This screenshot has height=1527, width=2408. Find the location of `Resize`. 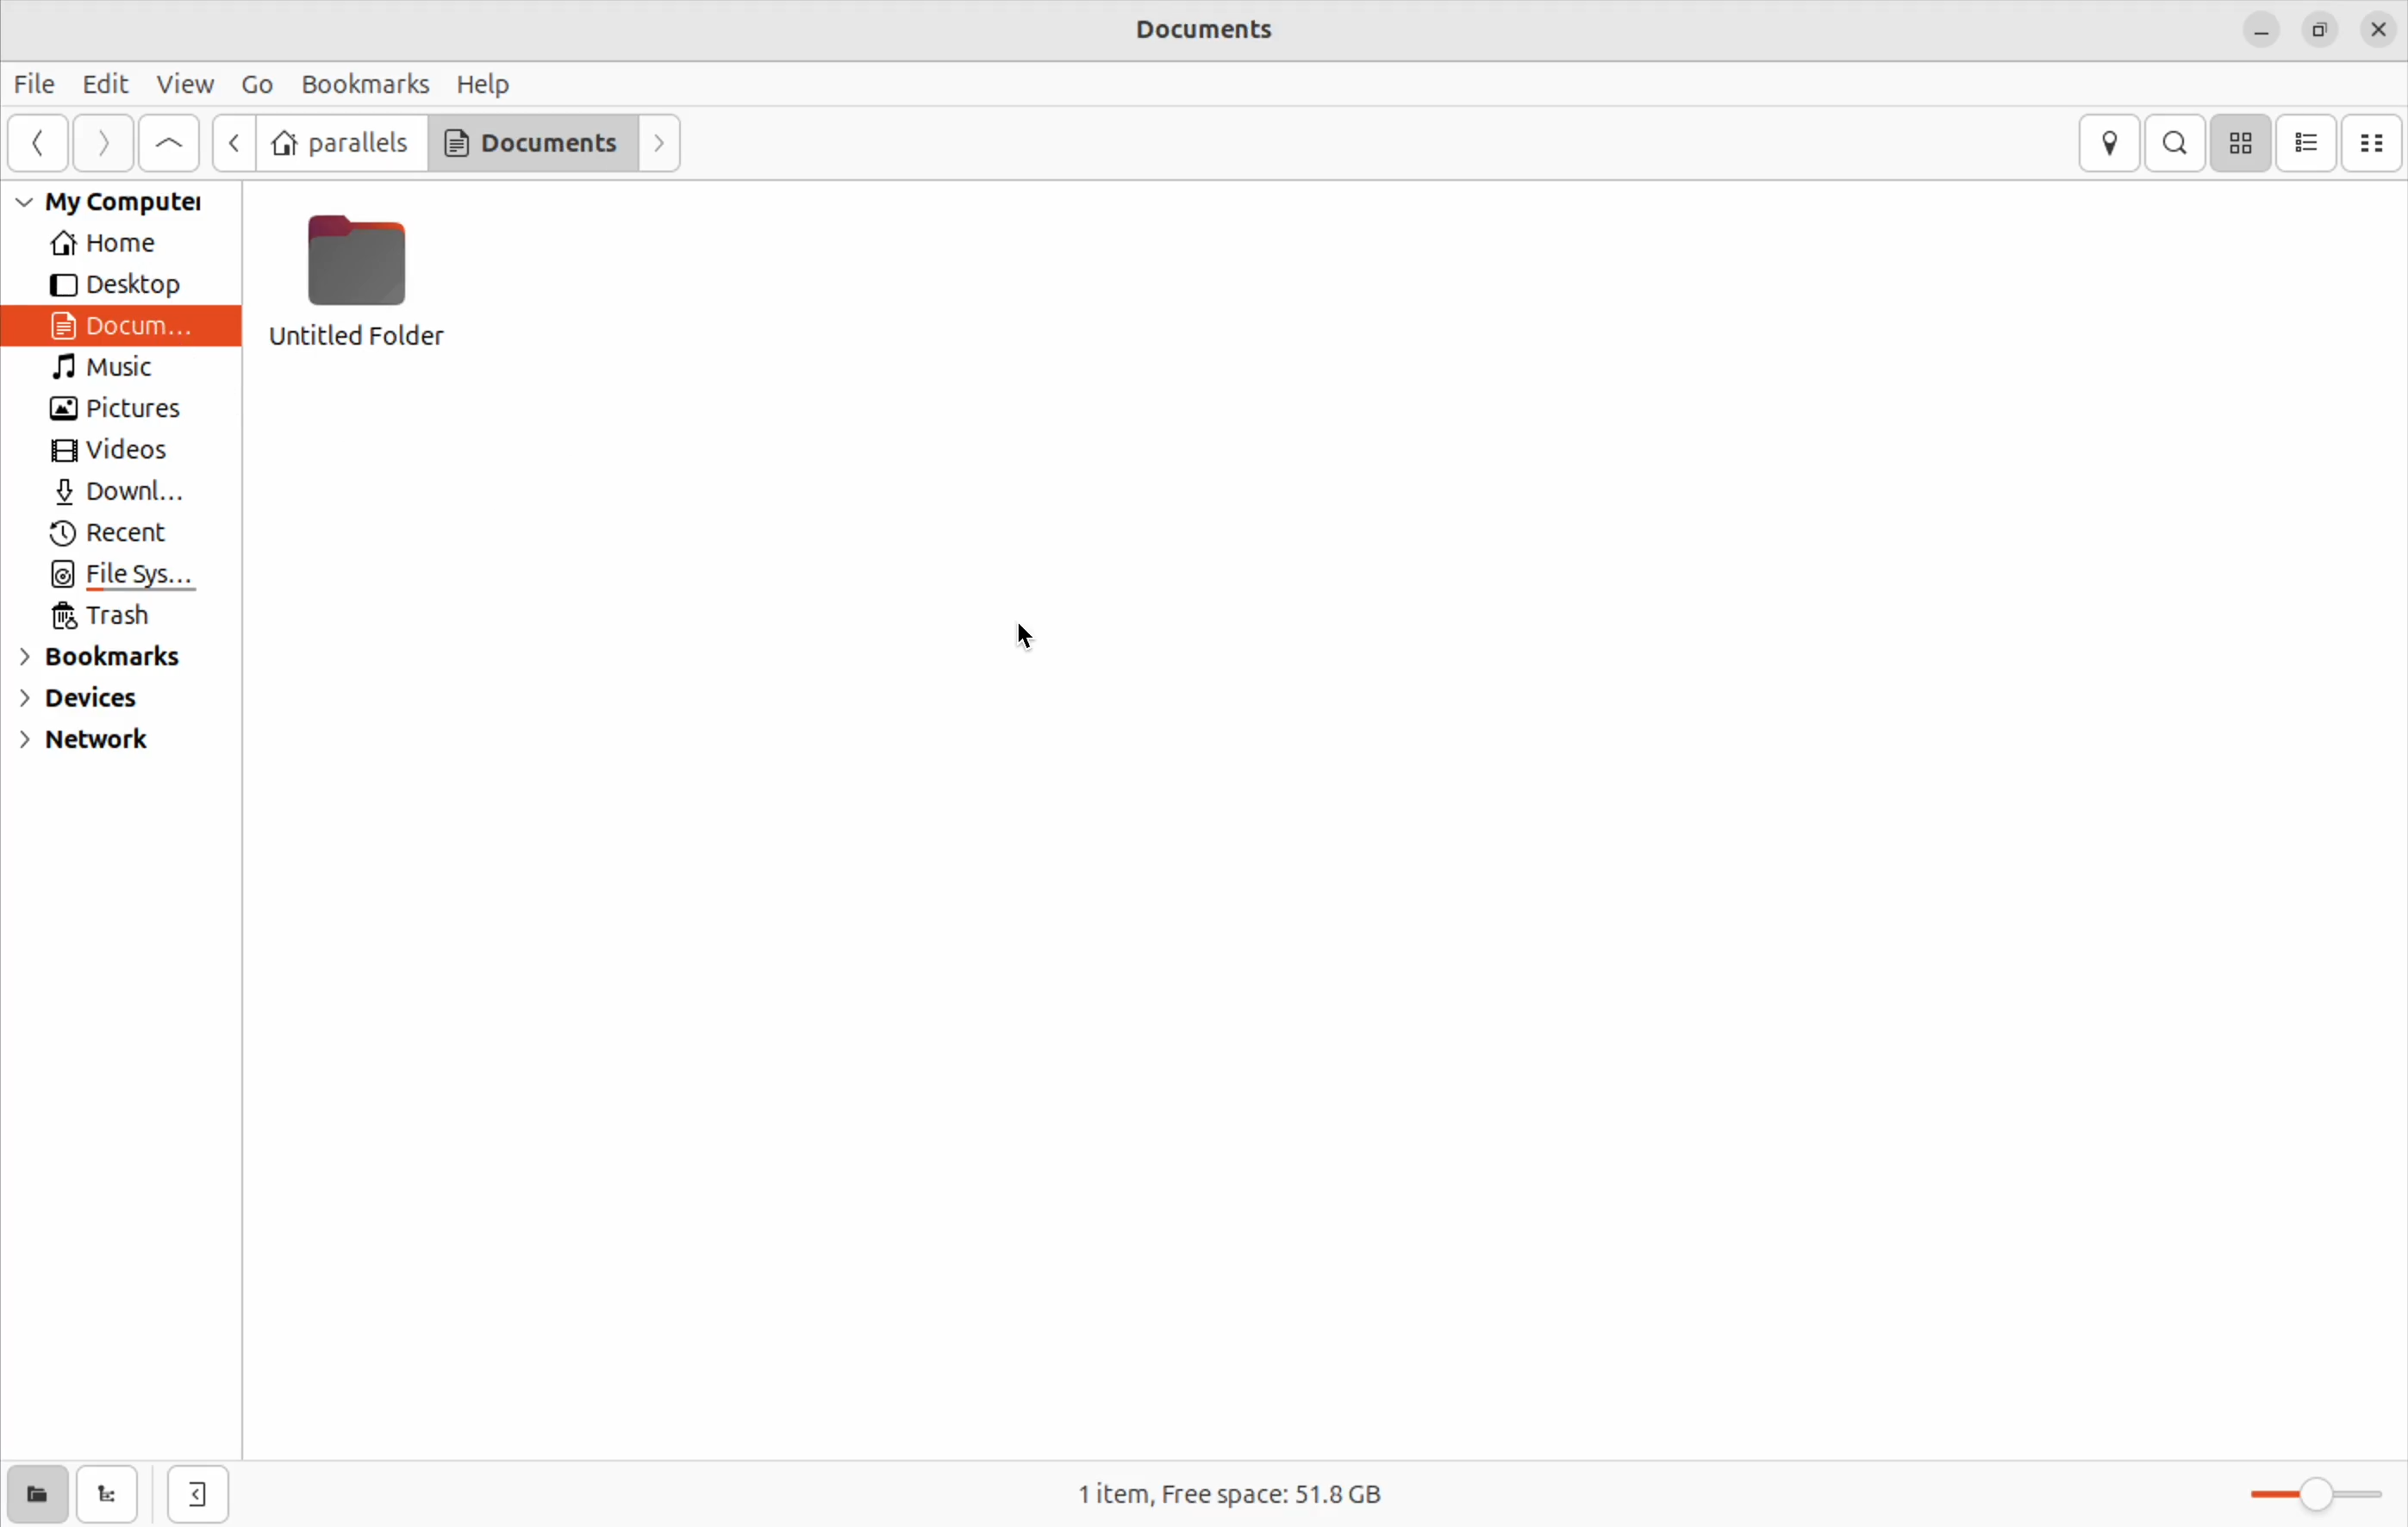

Resize is located at coordinates (2324, 26).